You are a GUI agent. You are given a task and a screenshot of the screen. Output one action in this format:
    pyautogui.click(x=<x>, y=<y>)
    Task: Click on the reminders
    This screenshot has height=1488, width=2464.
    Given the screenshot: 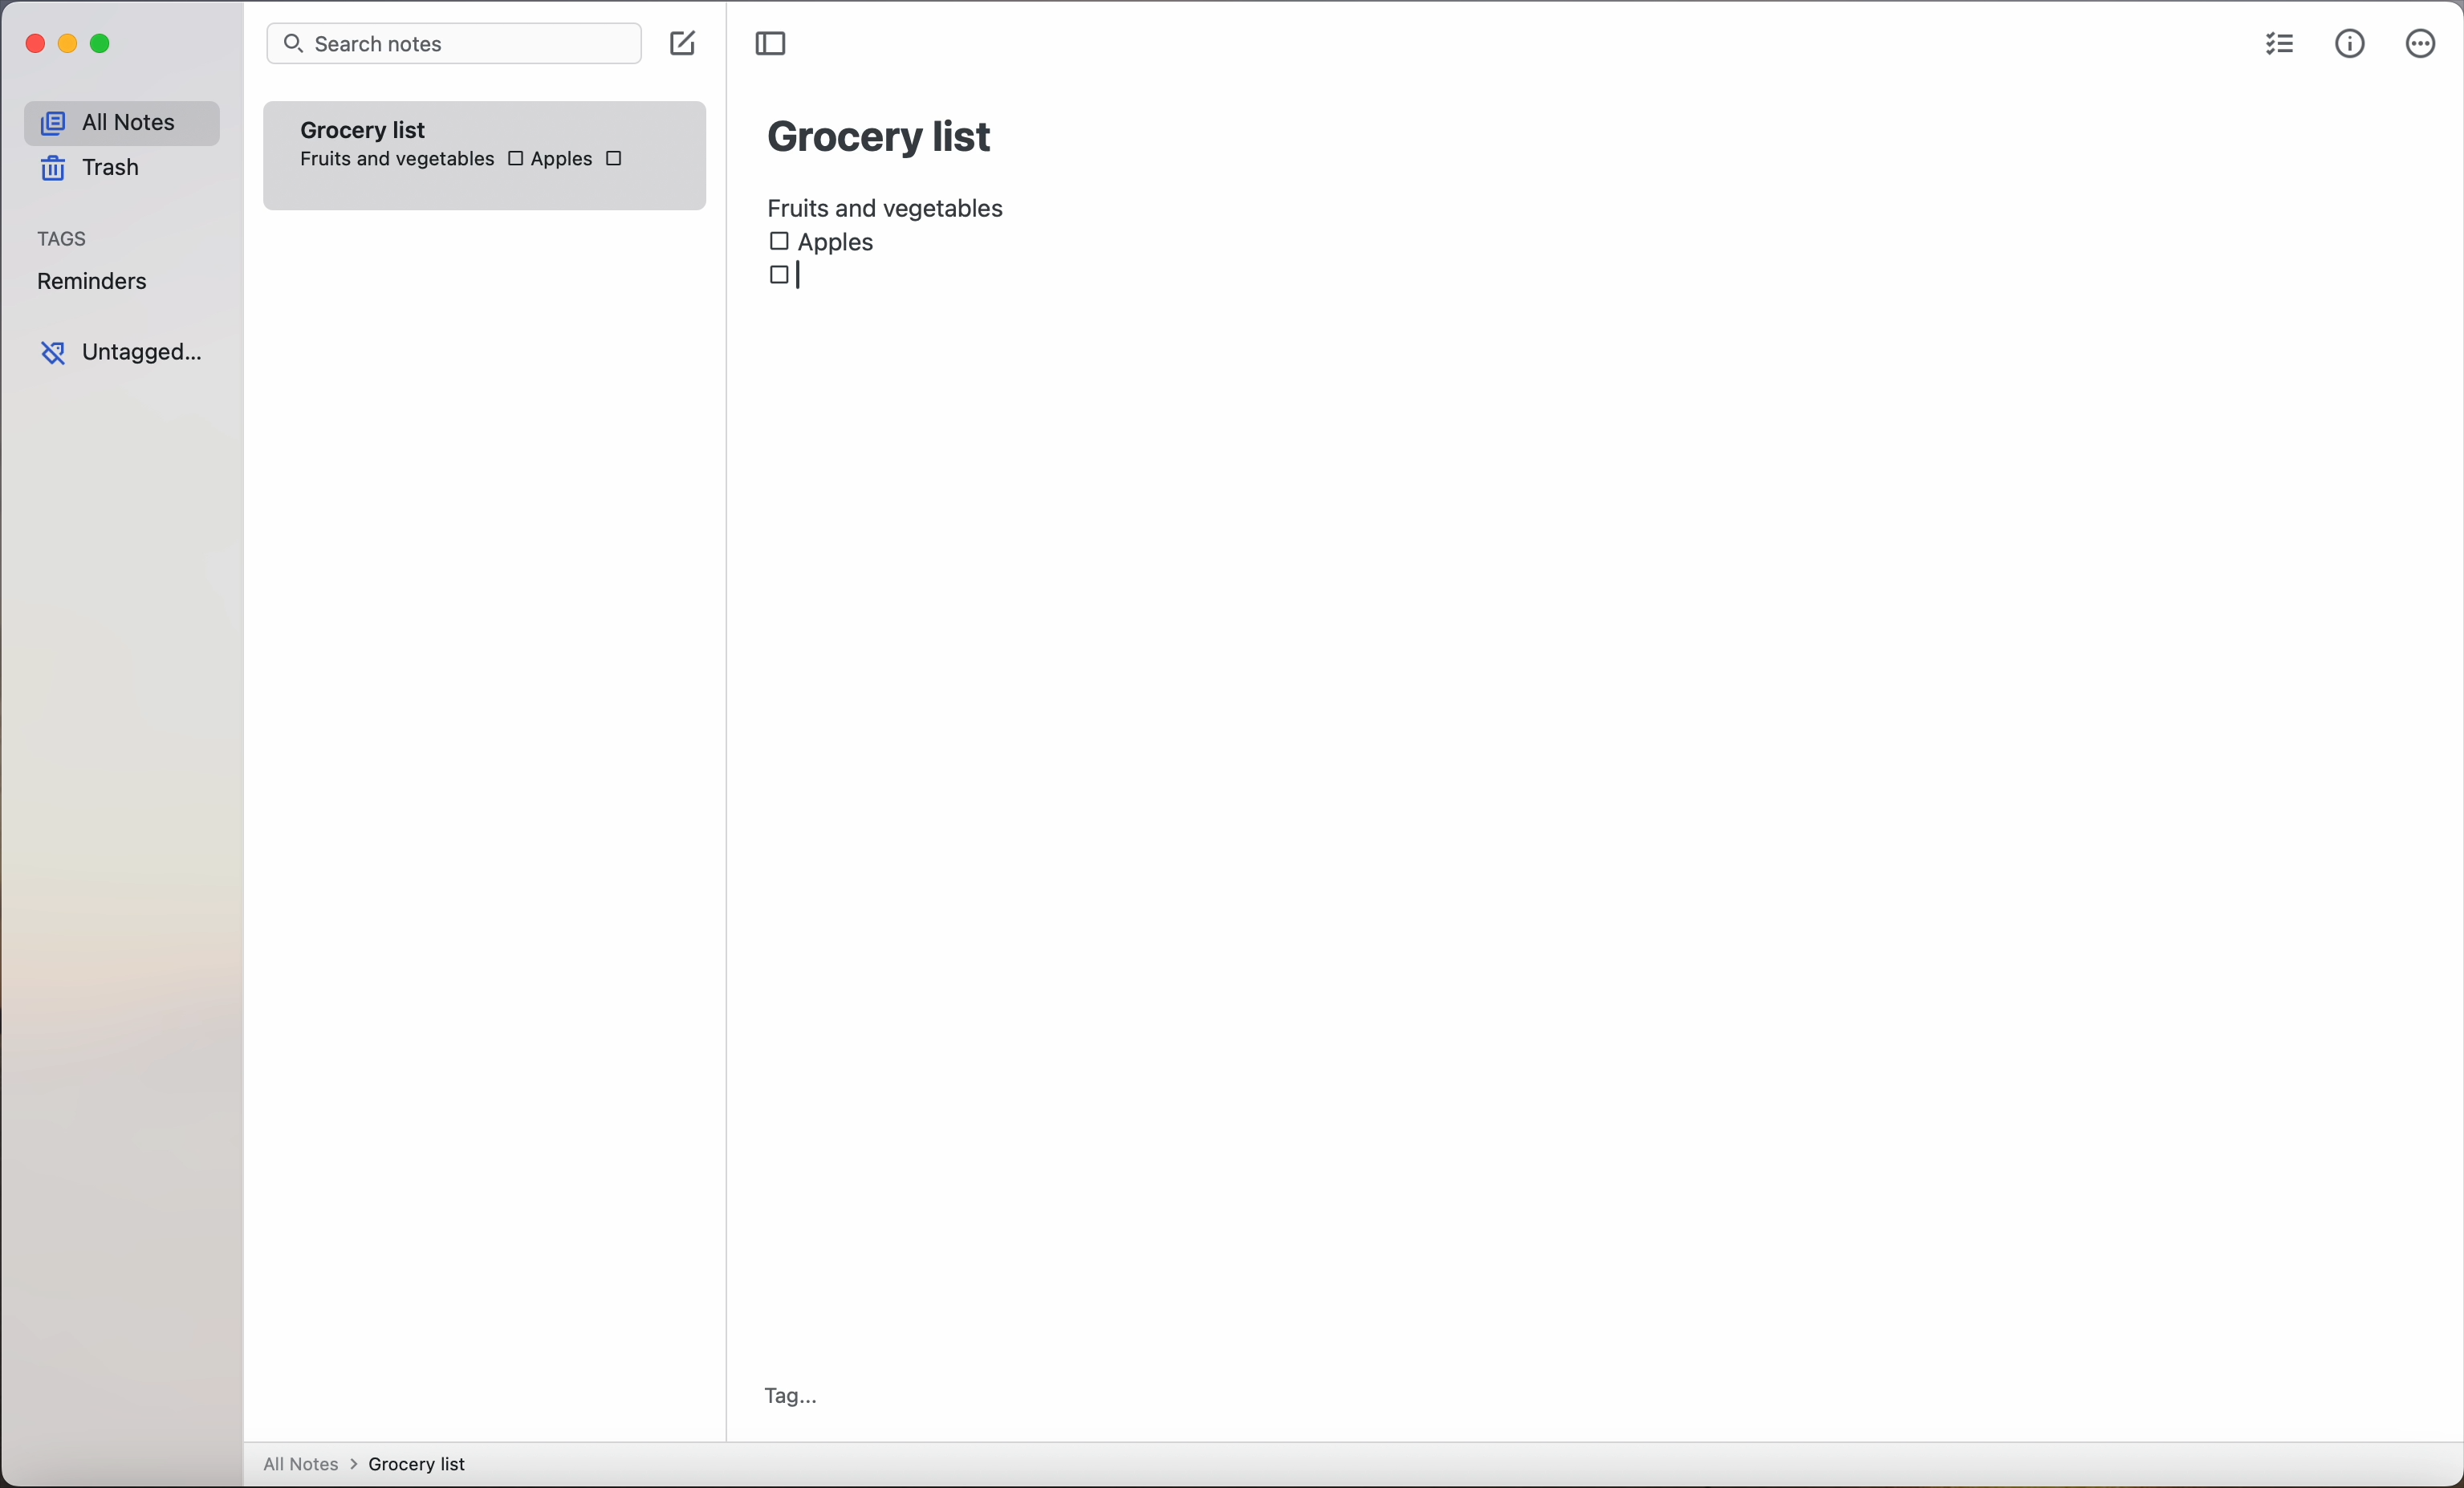 What is the action you would take?
    pyautogui.click(x=91, y=285)
    